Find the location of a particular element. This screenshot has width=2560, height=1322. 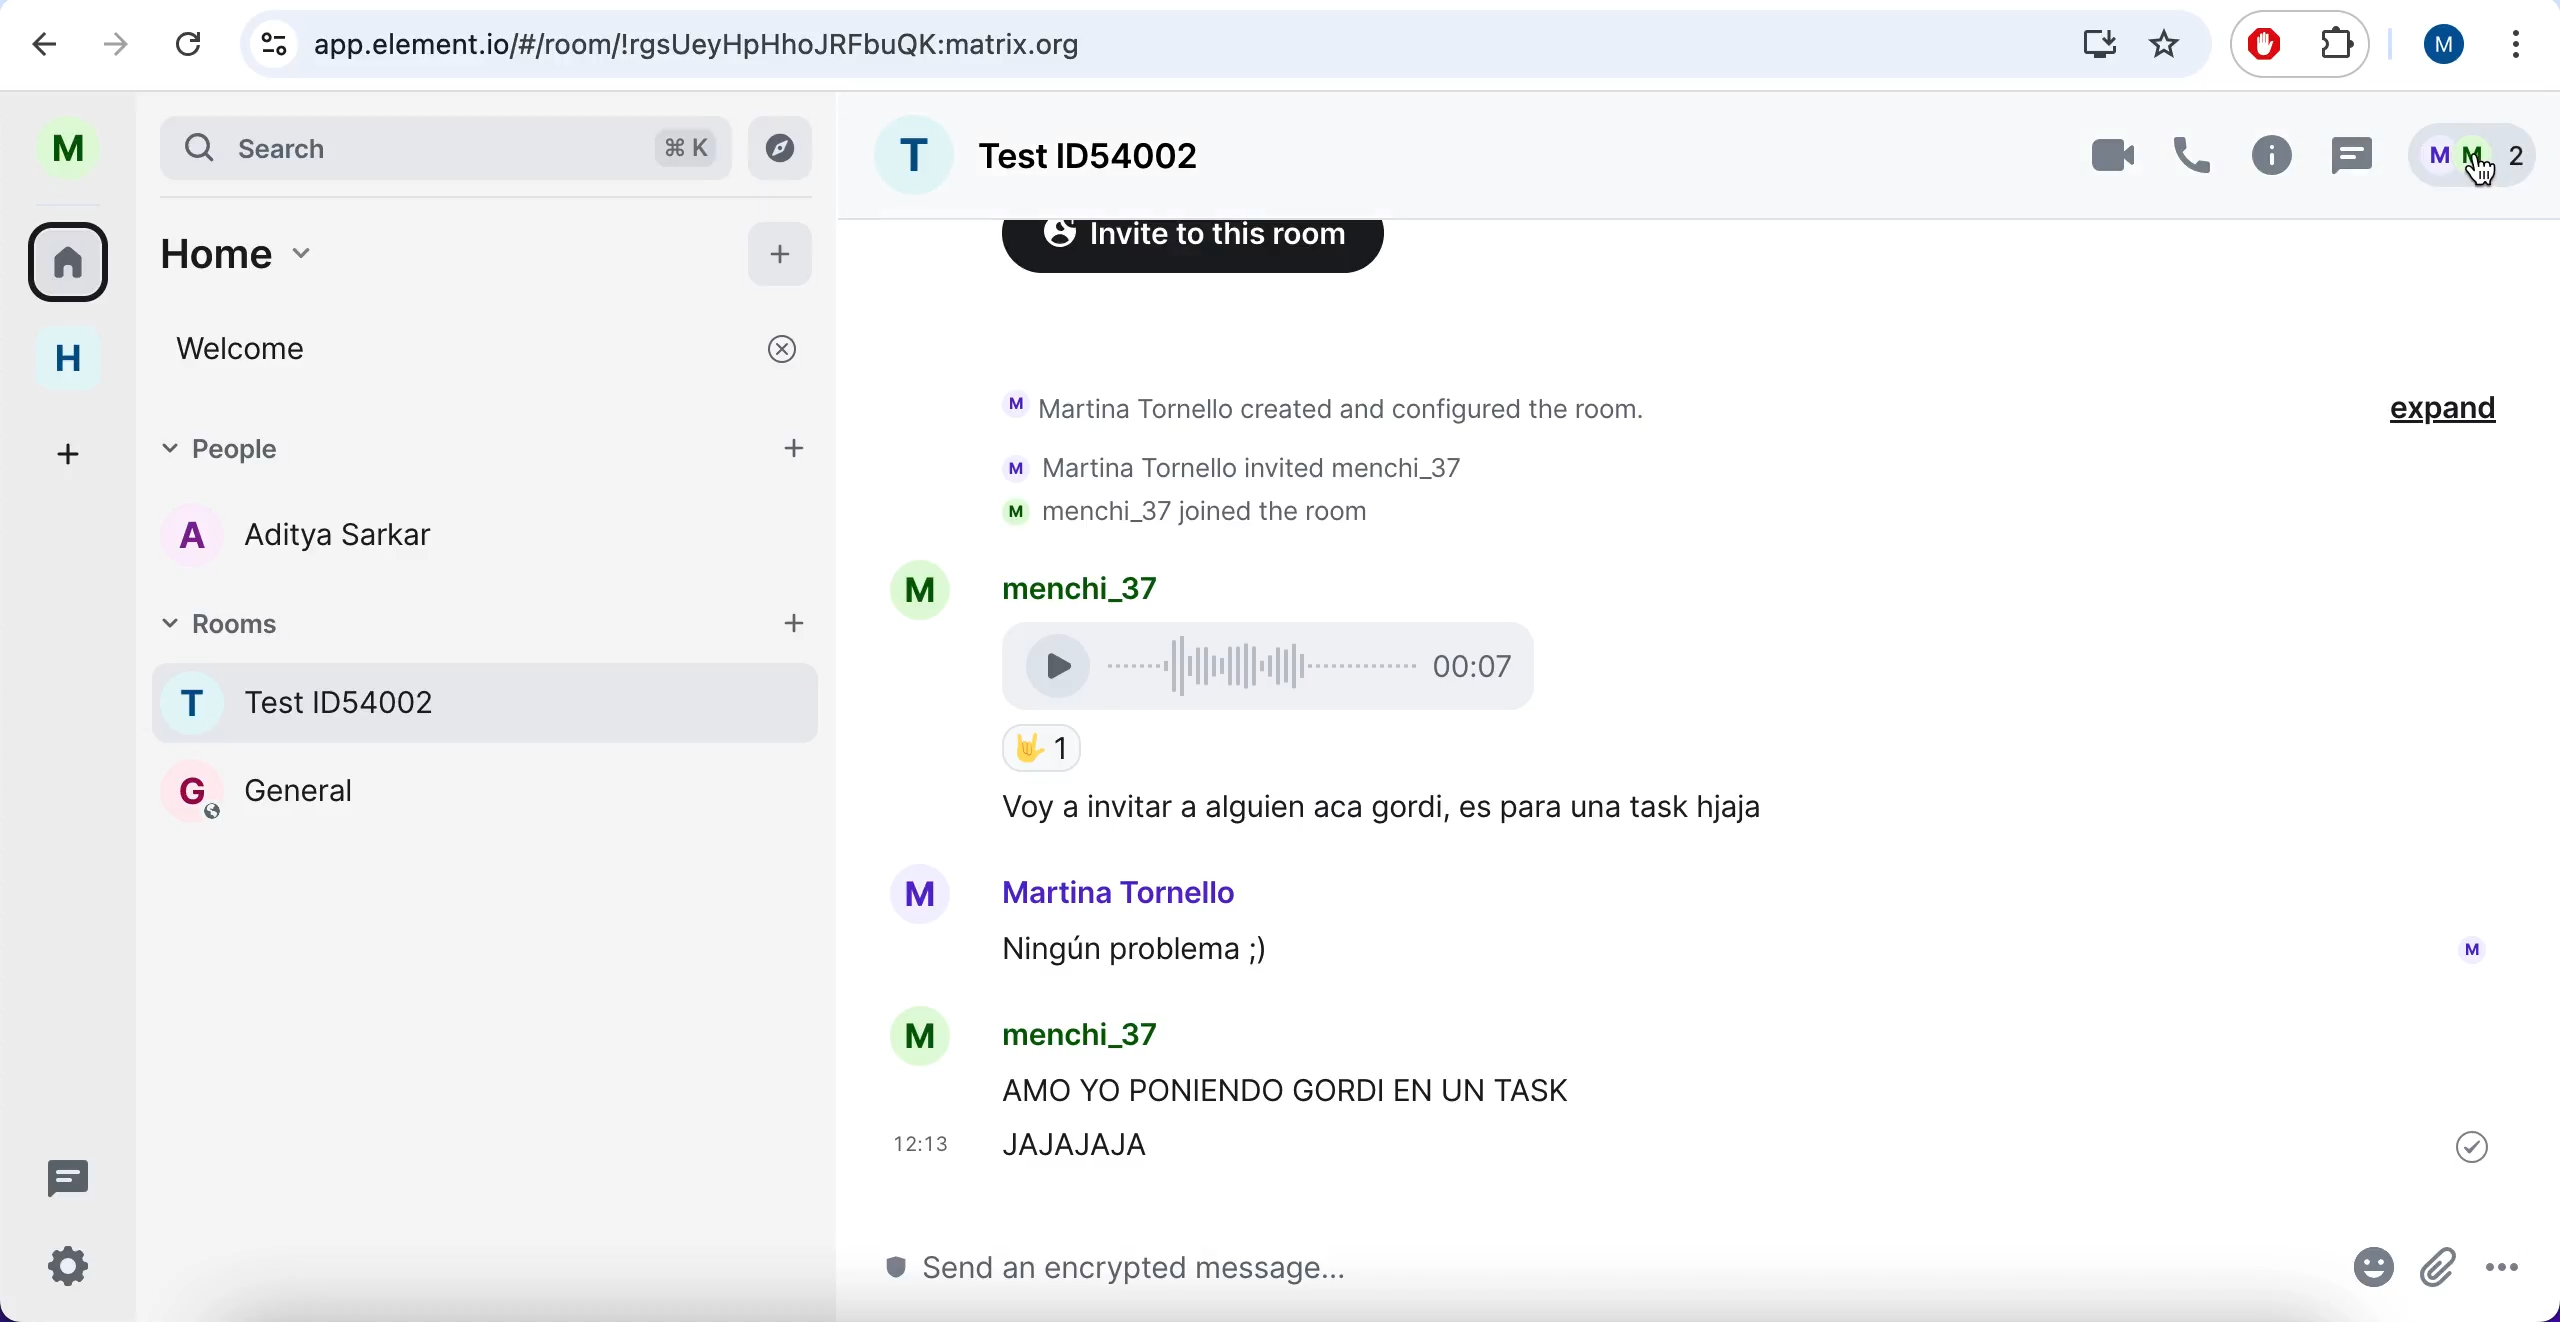

view archive is located at coordinates (779, 148).